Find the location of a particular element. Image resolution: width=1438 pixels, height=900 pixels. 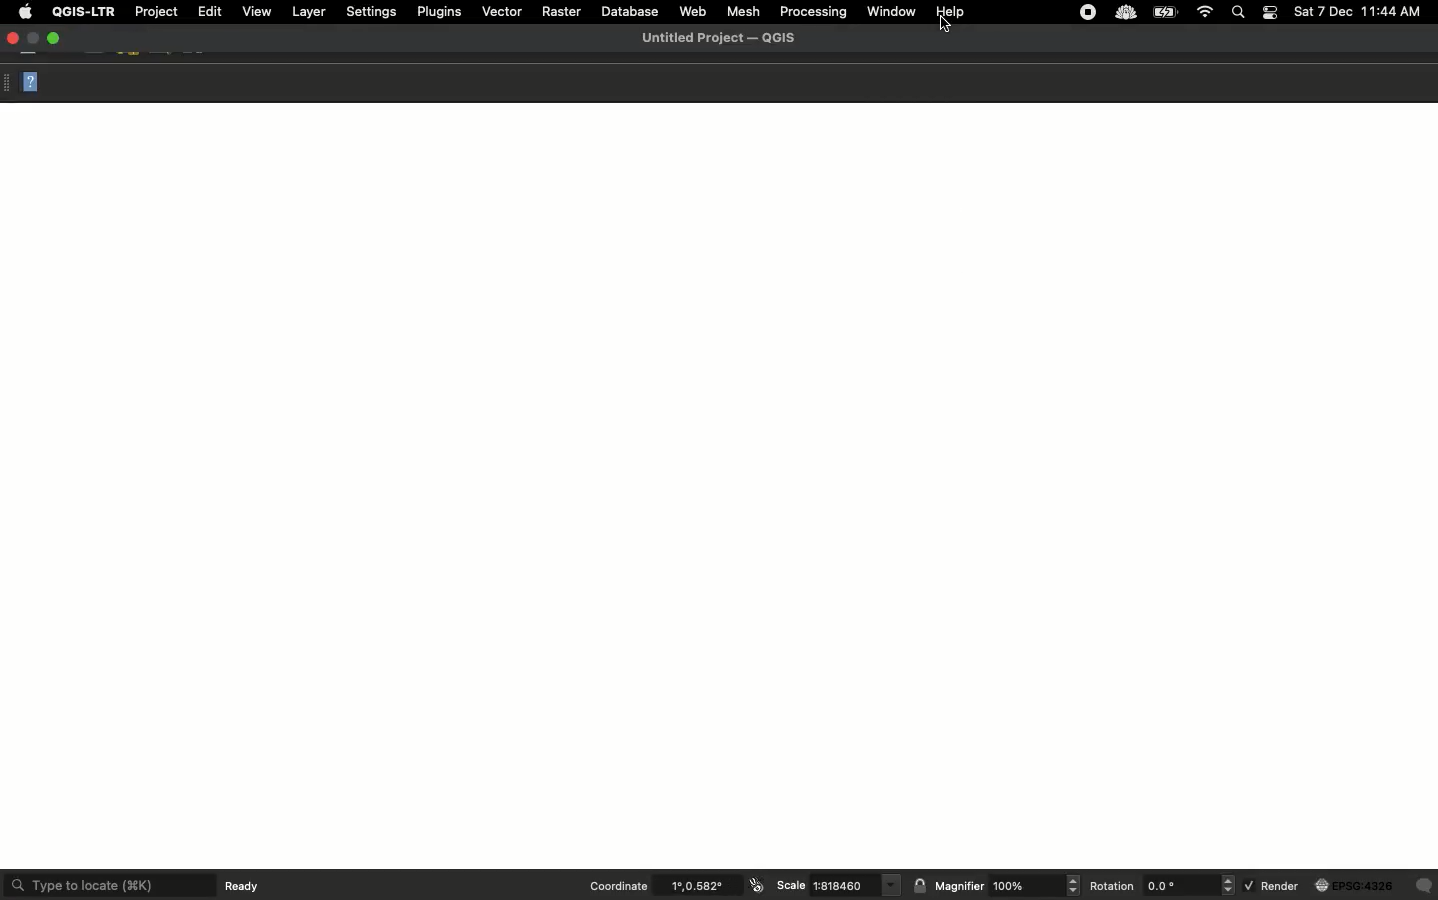

Plugins is located at coordinates (439, 10).